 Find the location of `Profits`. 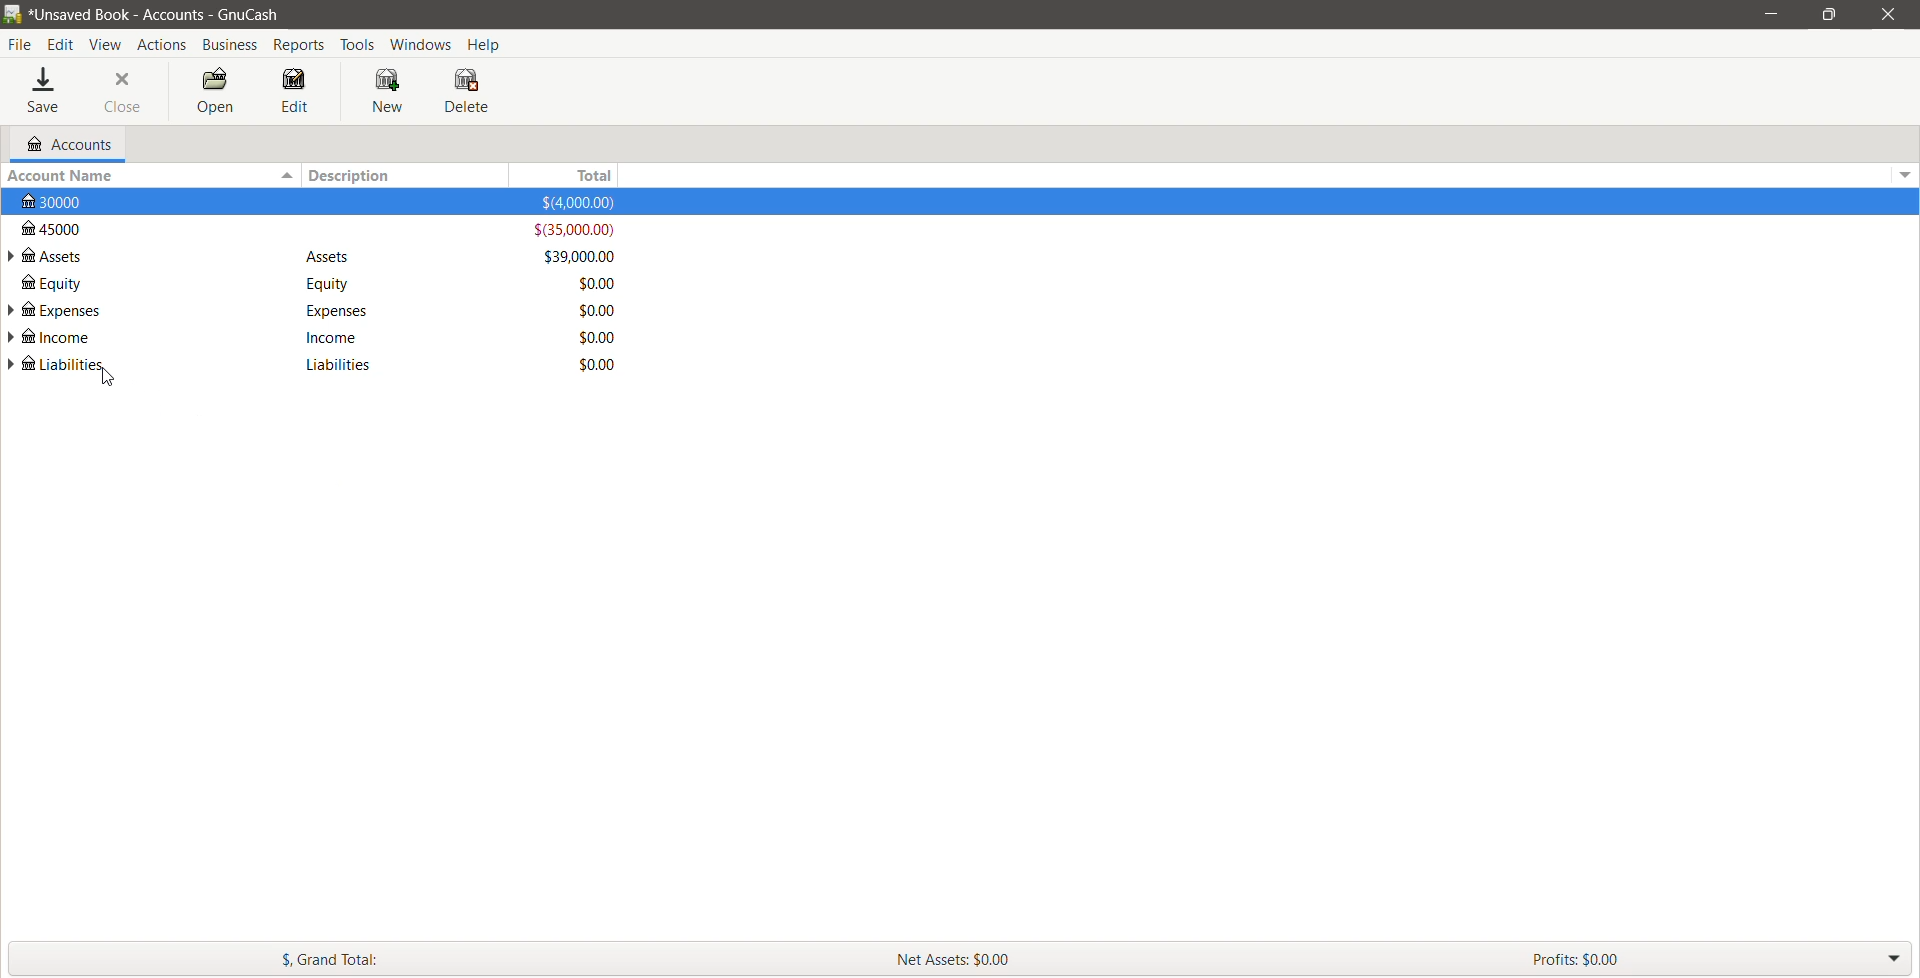

Profits is located at coordinates (1721, 958).